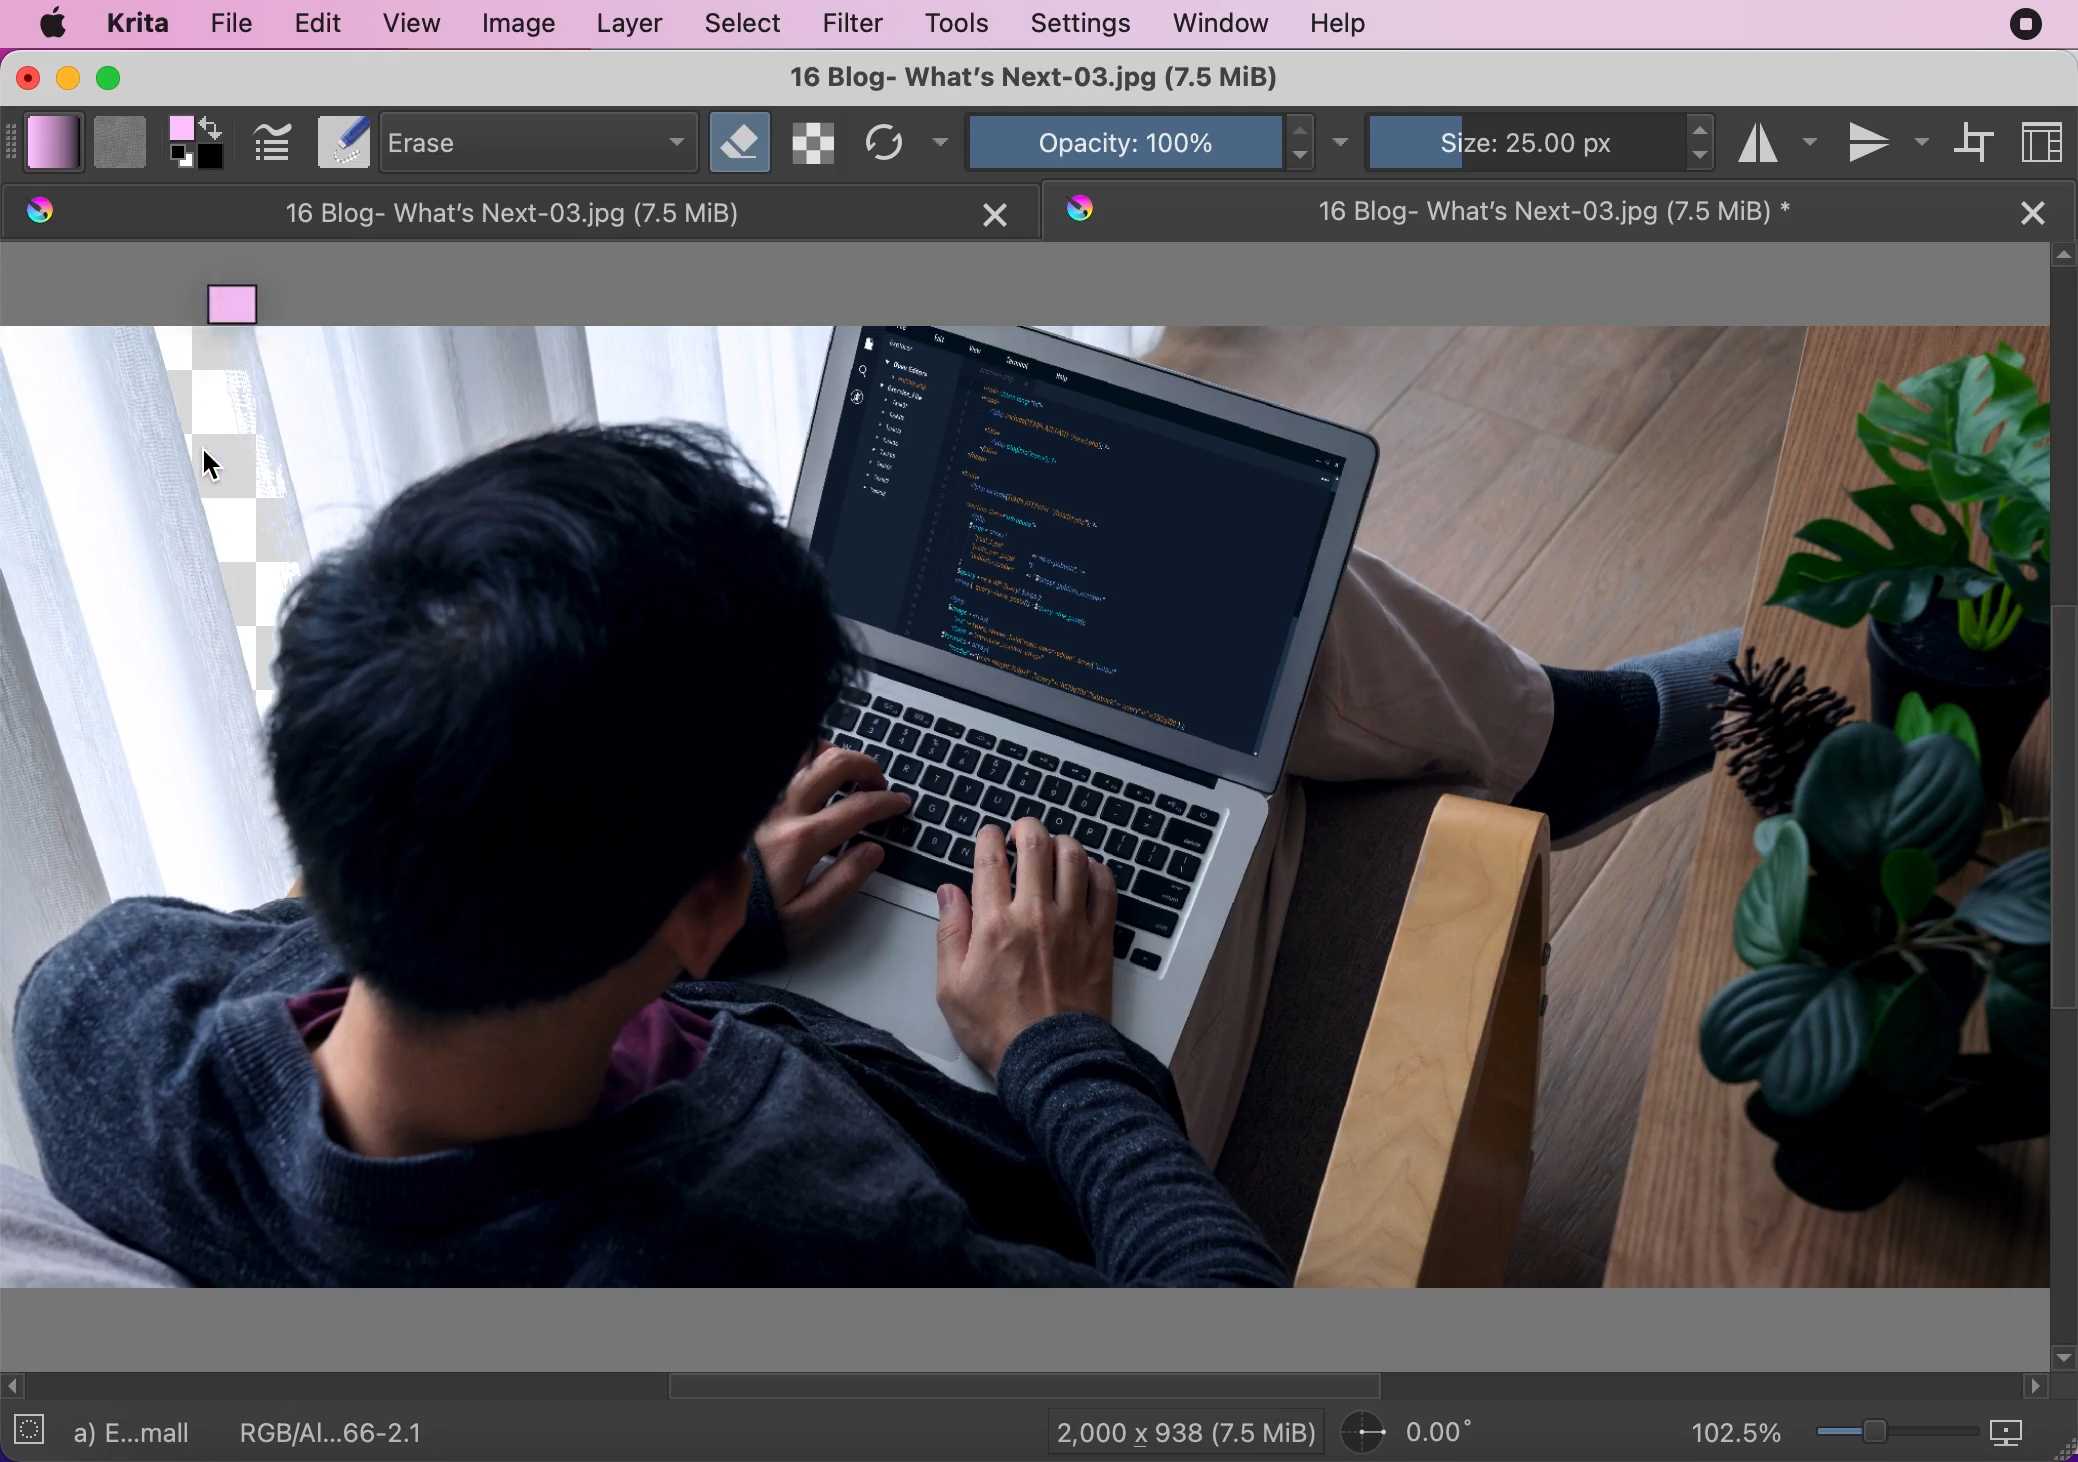 Image resolution: width=2078 pixels, height=1462 pixels. Describe the element at coordinates (339, 143) in the screenshot. I see `Notepad` at that location.